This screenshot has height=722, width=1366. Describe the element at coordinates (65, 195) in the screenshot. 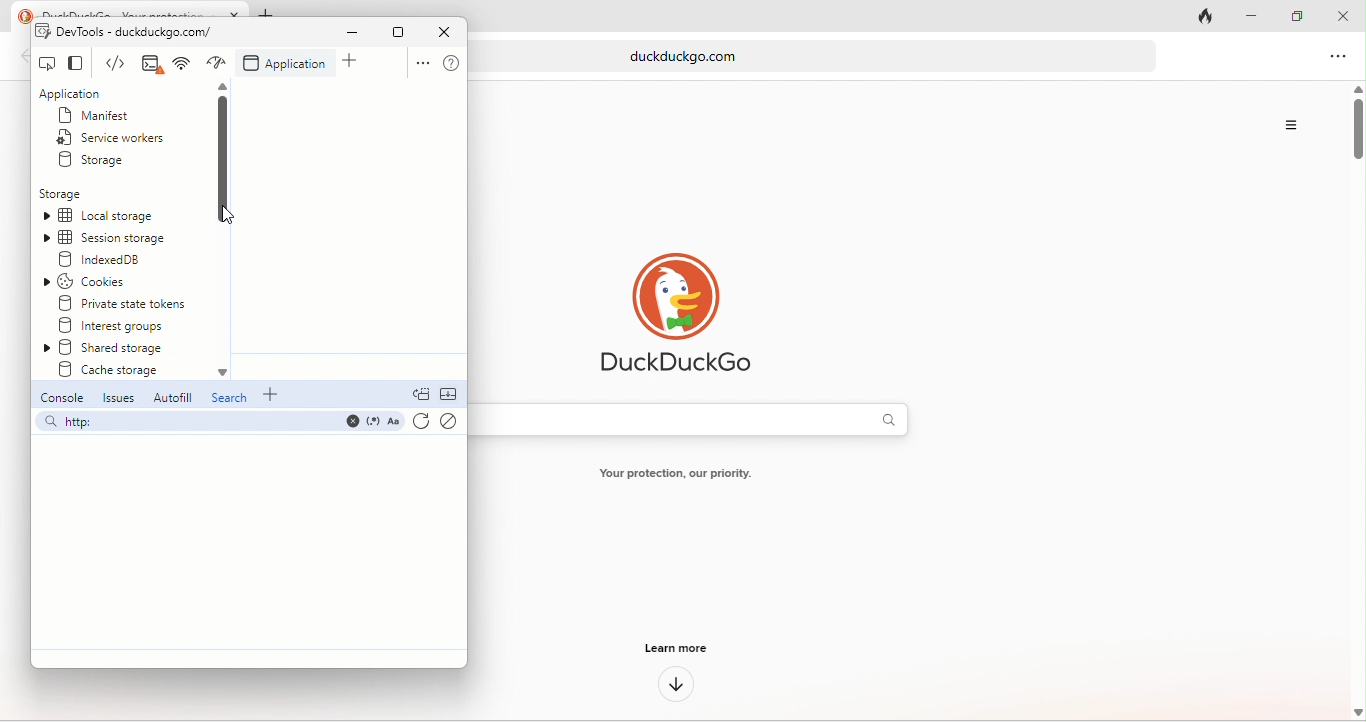

I see `storage` at that location.